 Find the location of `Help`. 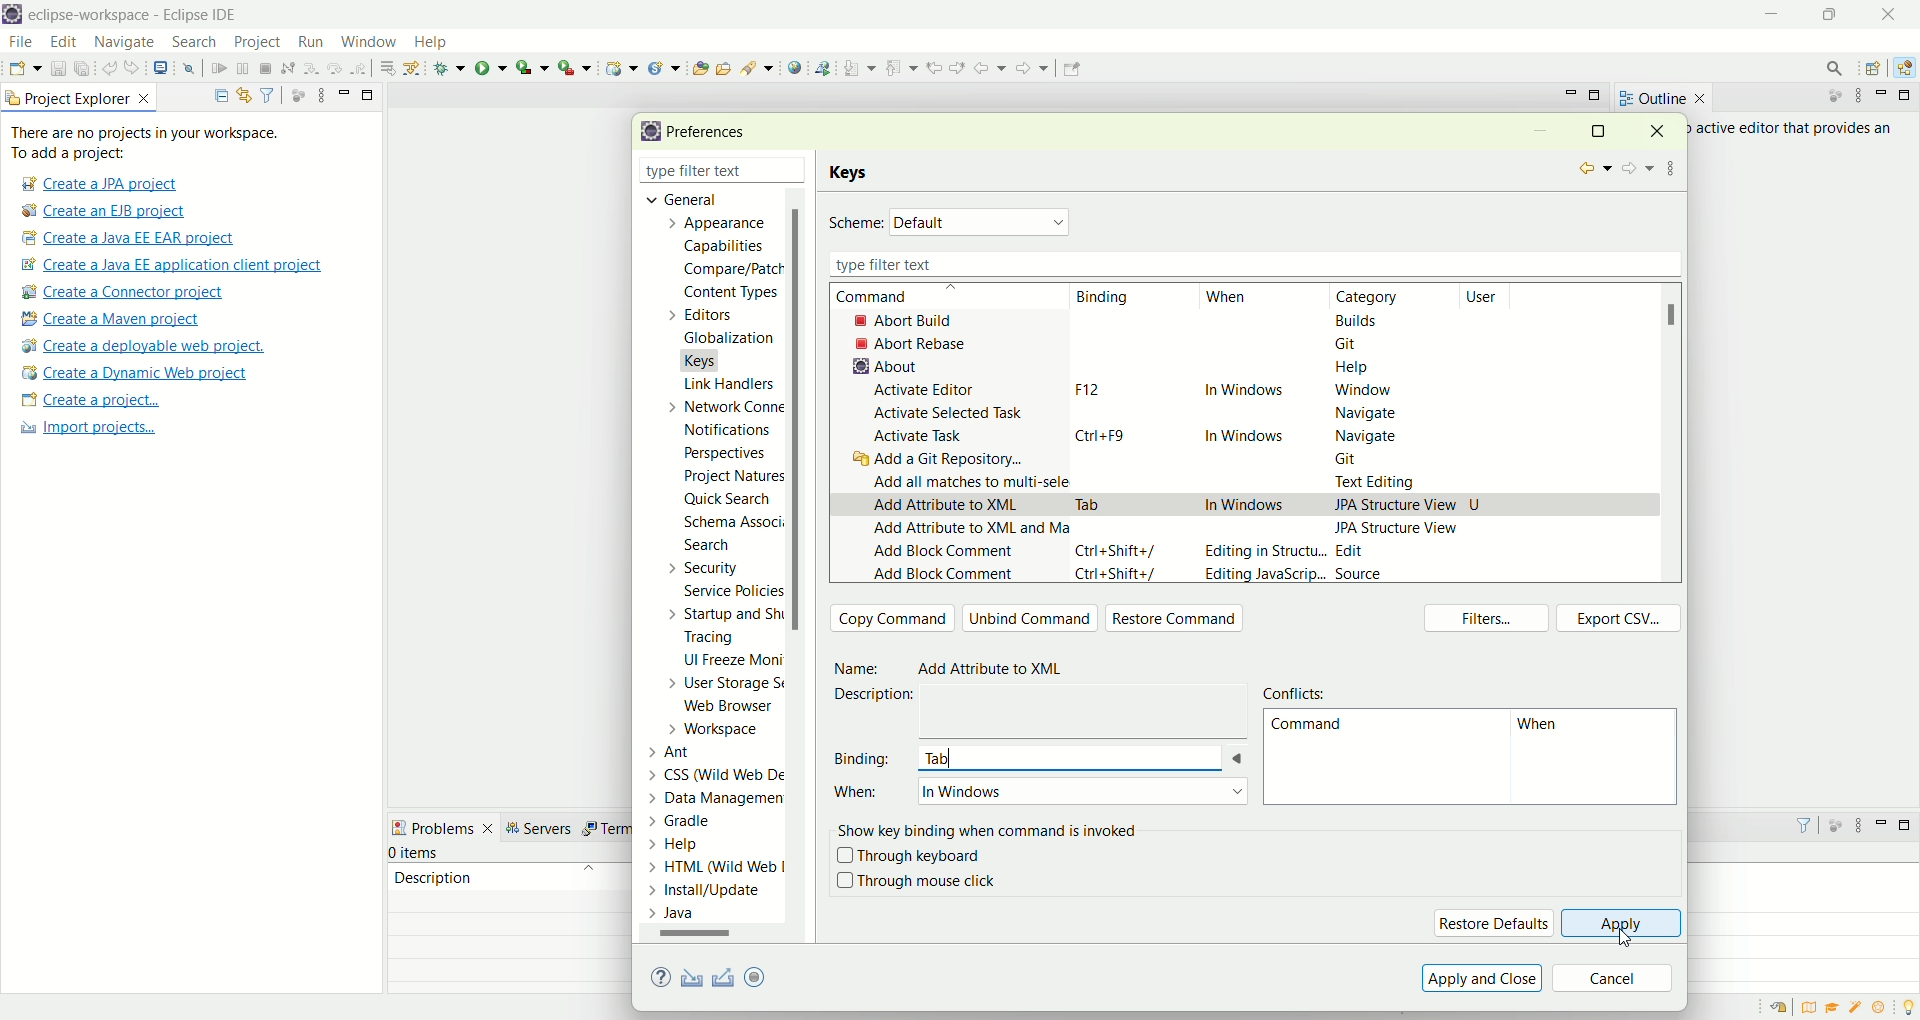

Help is located at coordinates (695, 846).